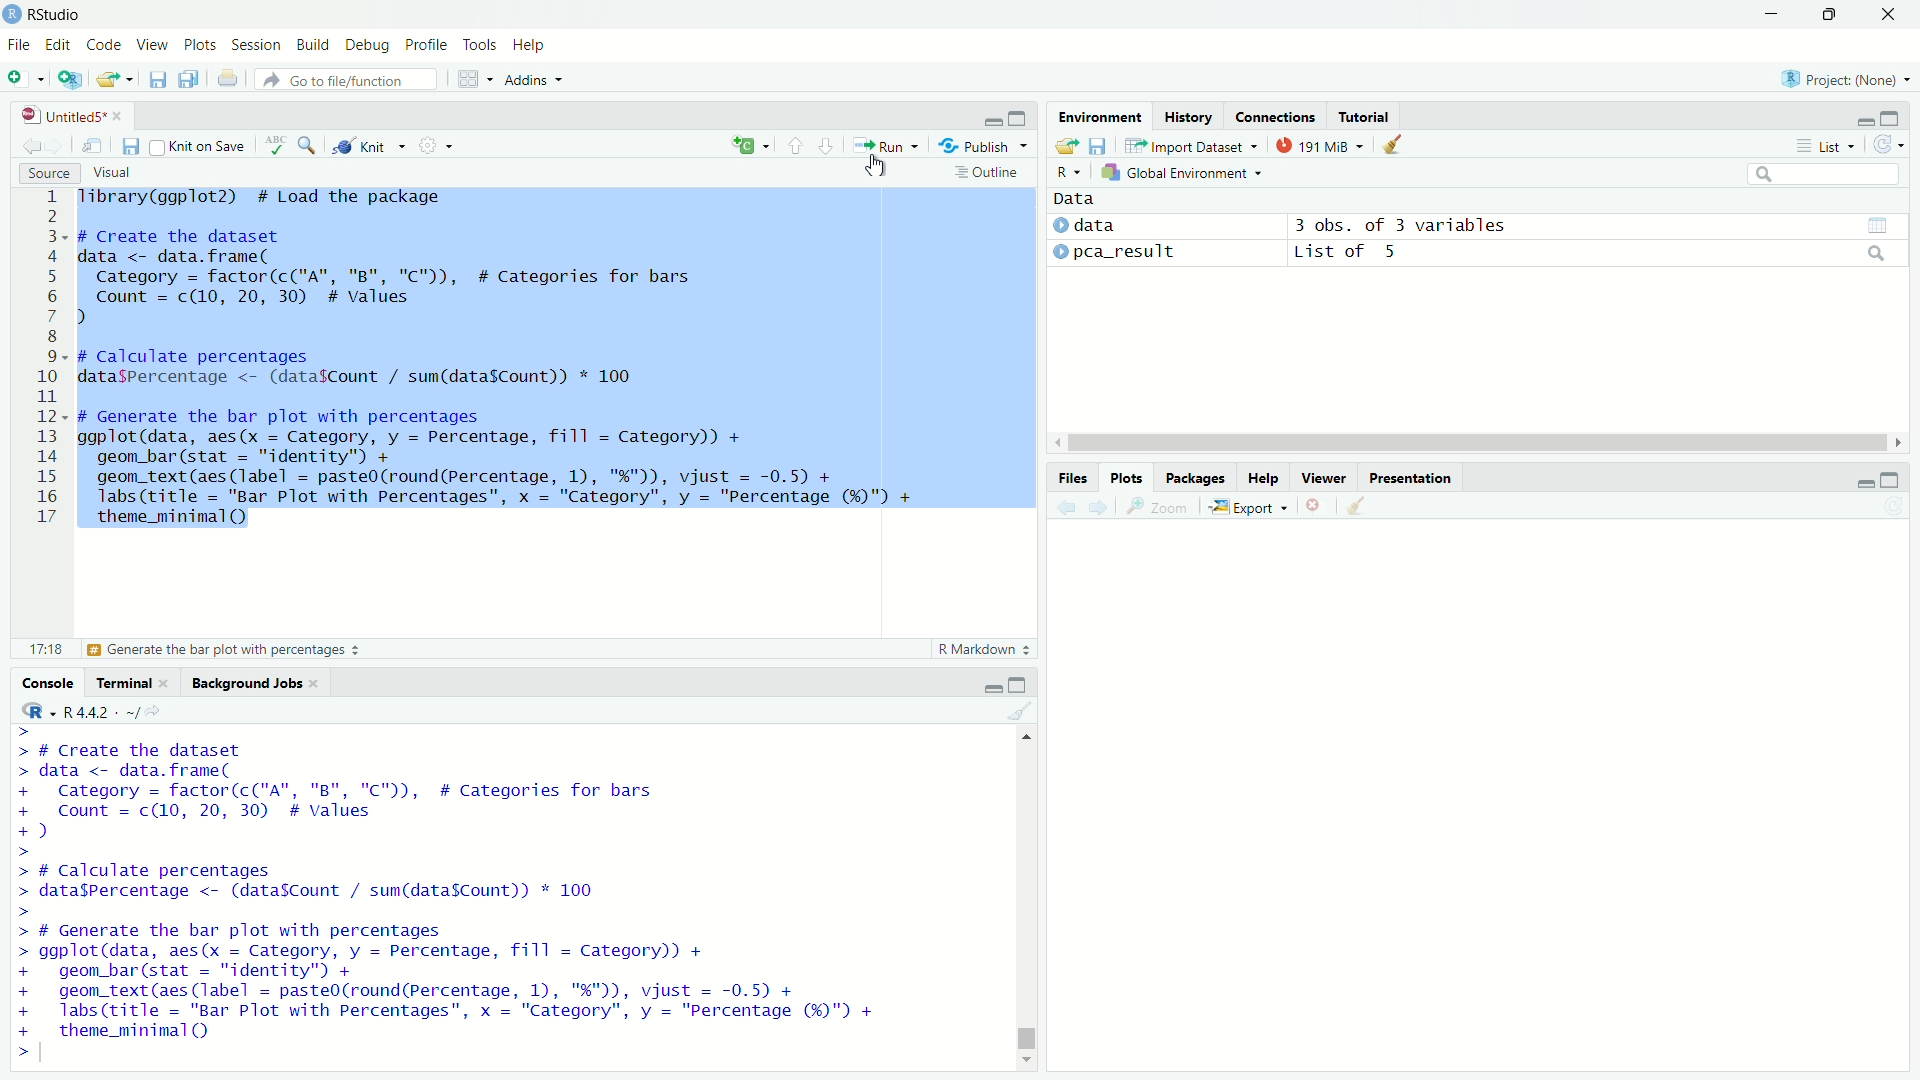 The image size is (1920, 1080). I want to click on new file, so click(25, 80).